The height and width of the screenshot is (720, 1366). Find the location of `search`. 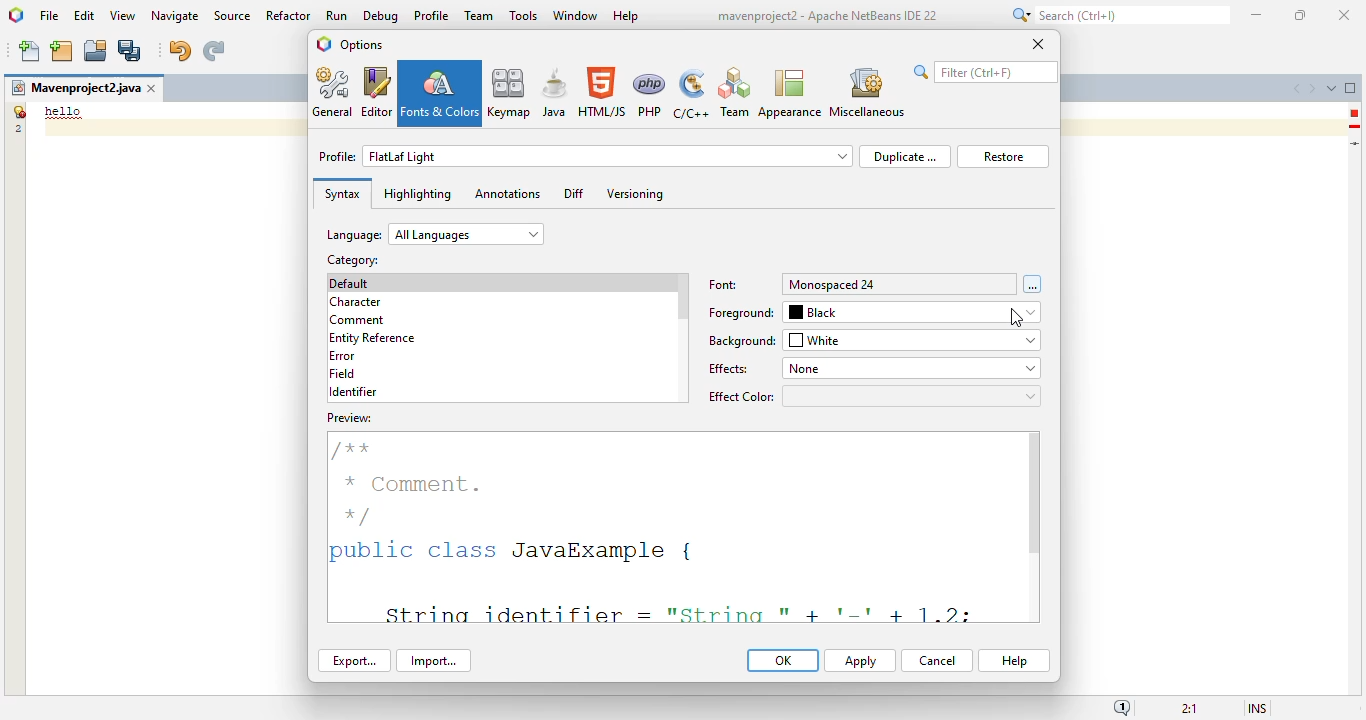

search is located at coordinates (1118, 15).